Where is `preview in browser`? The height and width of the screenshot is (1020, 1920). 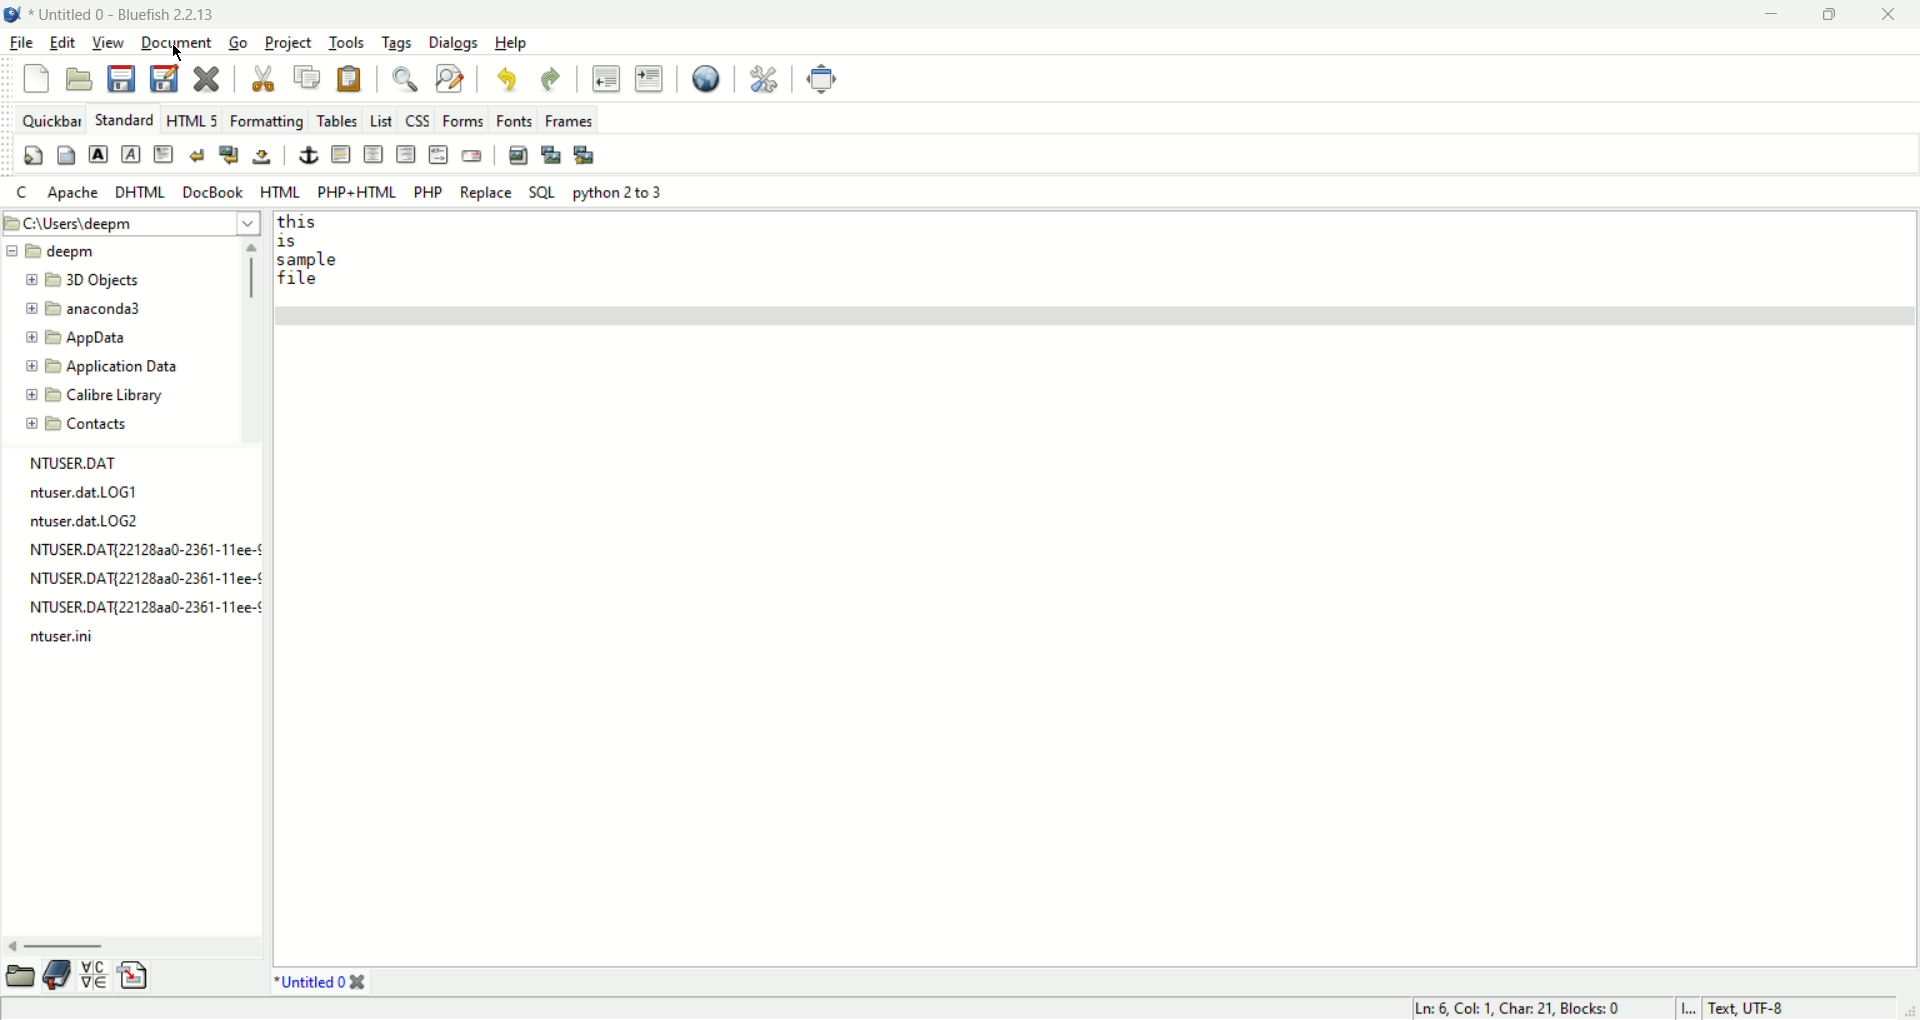 preview in browser is located at coordinates (708, 78).